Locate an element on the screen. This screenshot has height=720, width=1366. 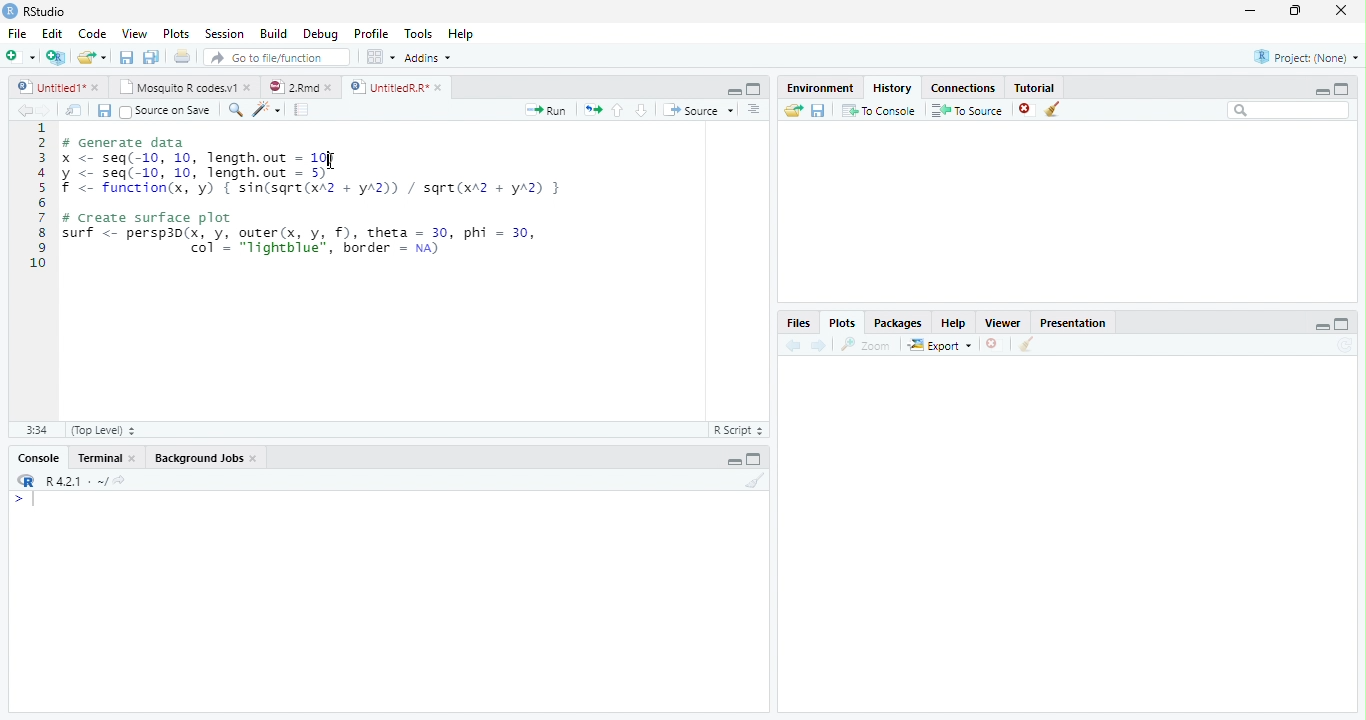
View is located at coordinates (134, 33).